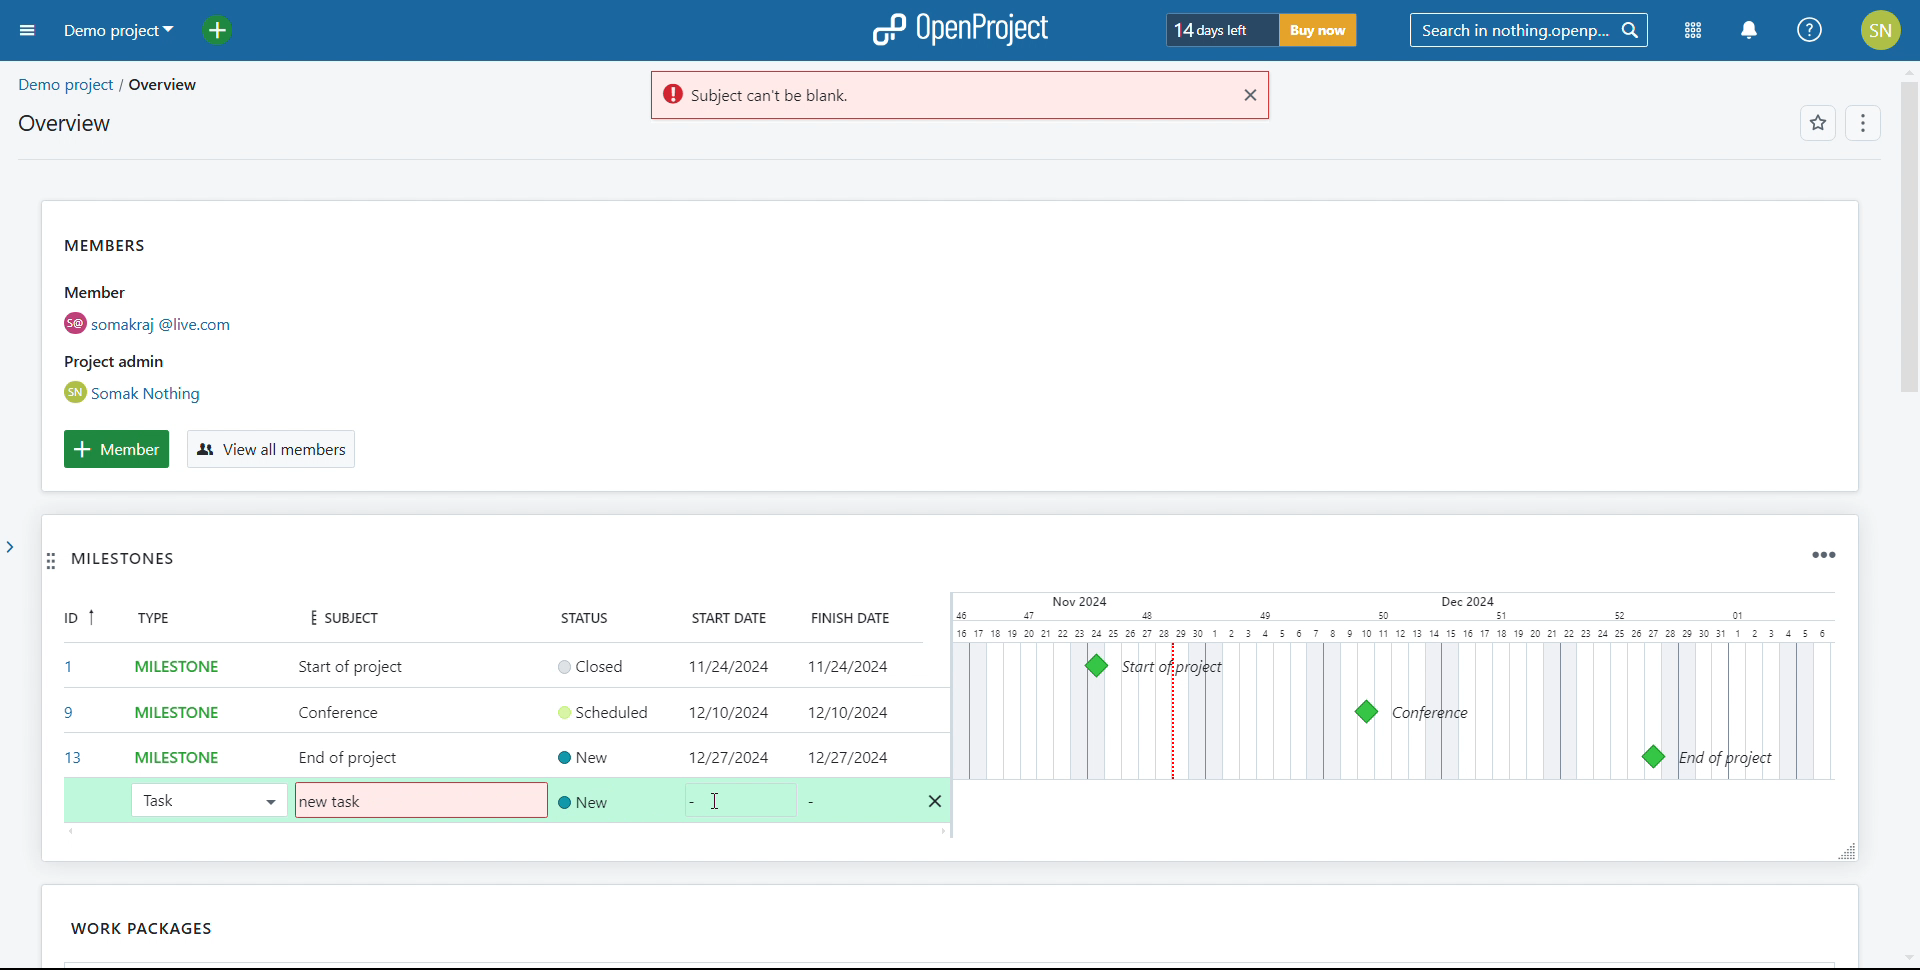 This screenshot has width=1920, height=970. What do you see at coordinates (207, 799) in the screenshot?
I see `task selected` at bounding box center [207, 799].